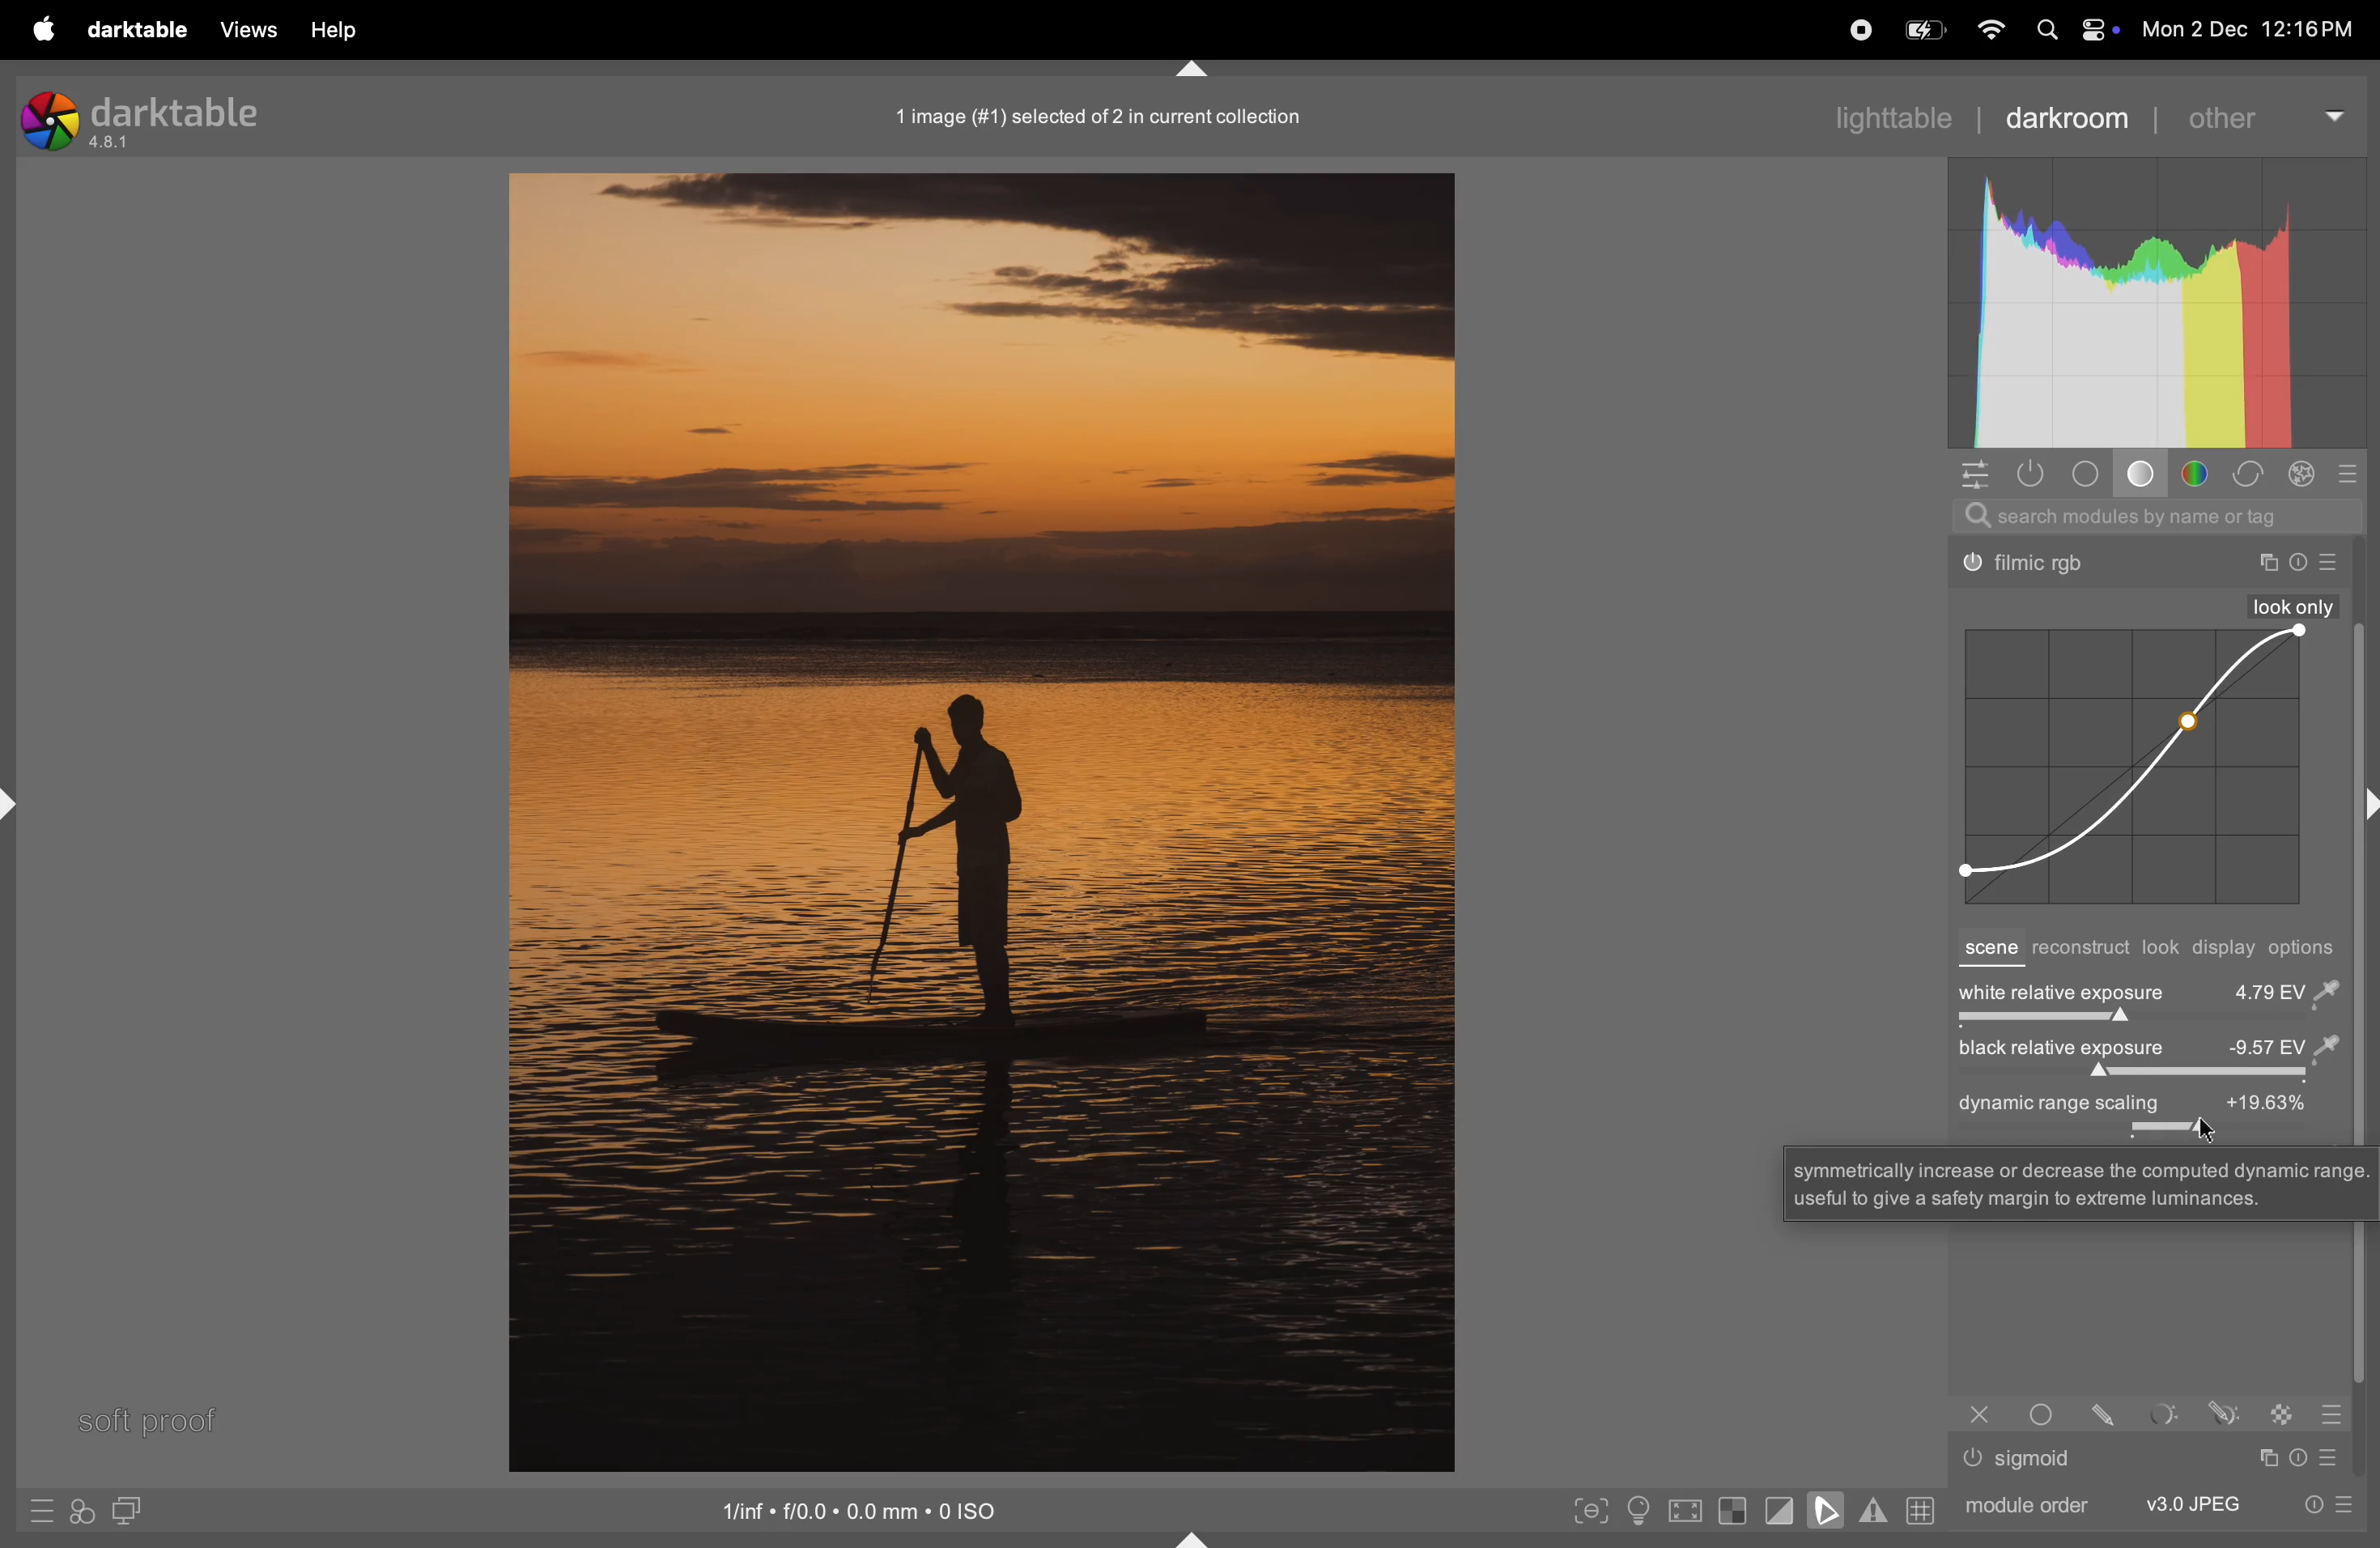 This screenshot has width=2380, height=1548. What do you see at coordinates (2201, 474) in the screenshot?
I see `color` at bounding box center [2201, 474].